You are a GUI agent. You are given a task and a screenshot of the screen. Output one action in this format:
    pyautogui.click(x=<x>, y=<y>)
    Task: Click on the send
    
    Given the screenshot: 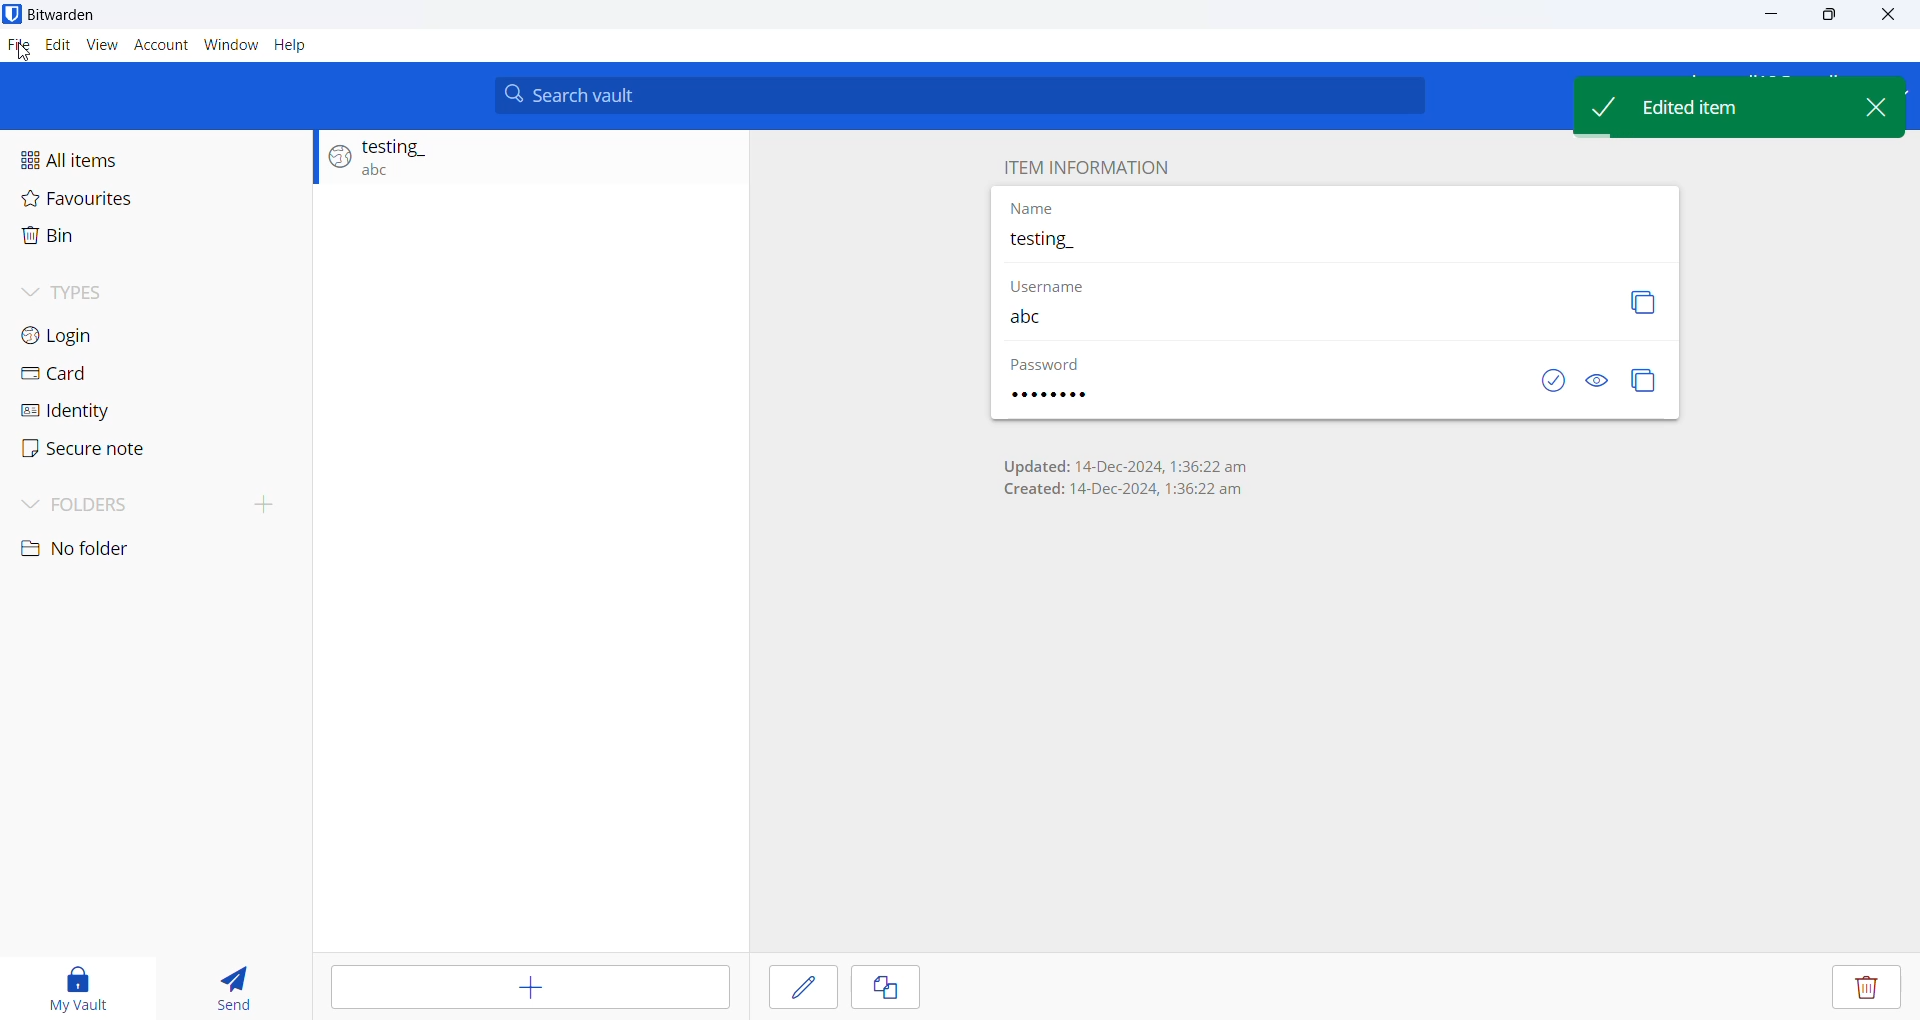 What is the action you would take?
    pyautogui.click(x=236, y=983)
    